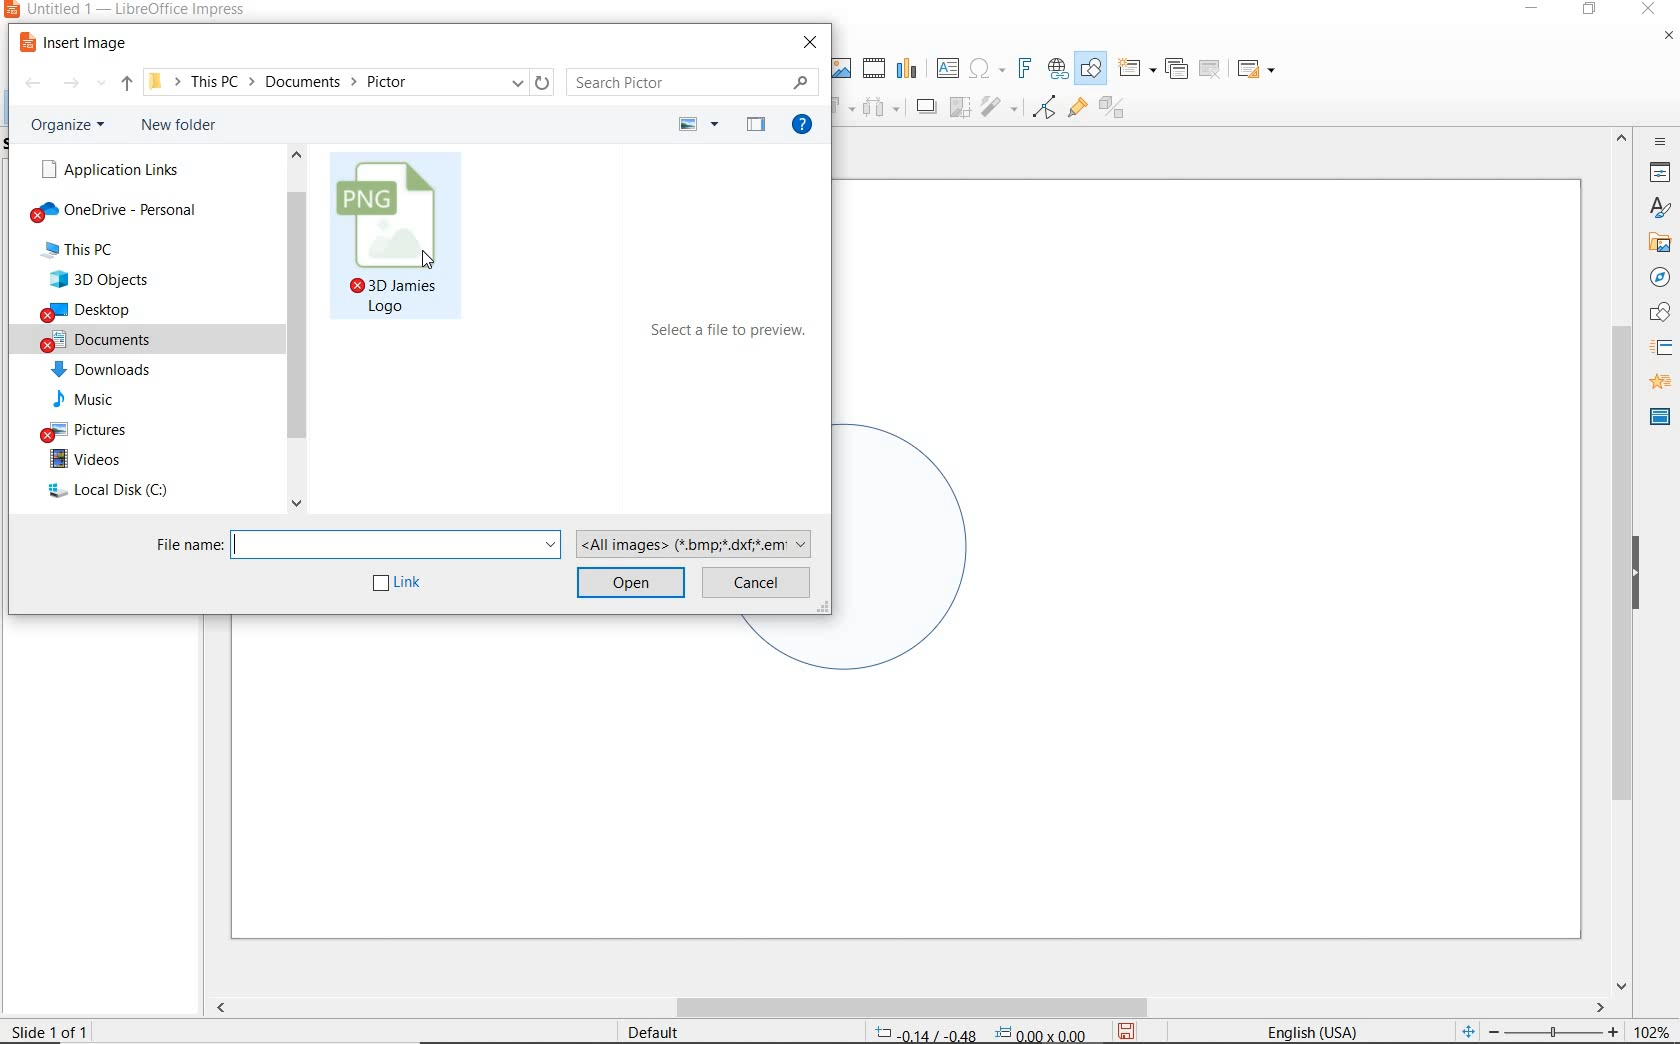 This screenshot has width=1680, height=1044. Describe the element at coordinates (1044, 104) in the screenshot. I see `filter` at that location.